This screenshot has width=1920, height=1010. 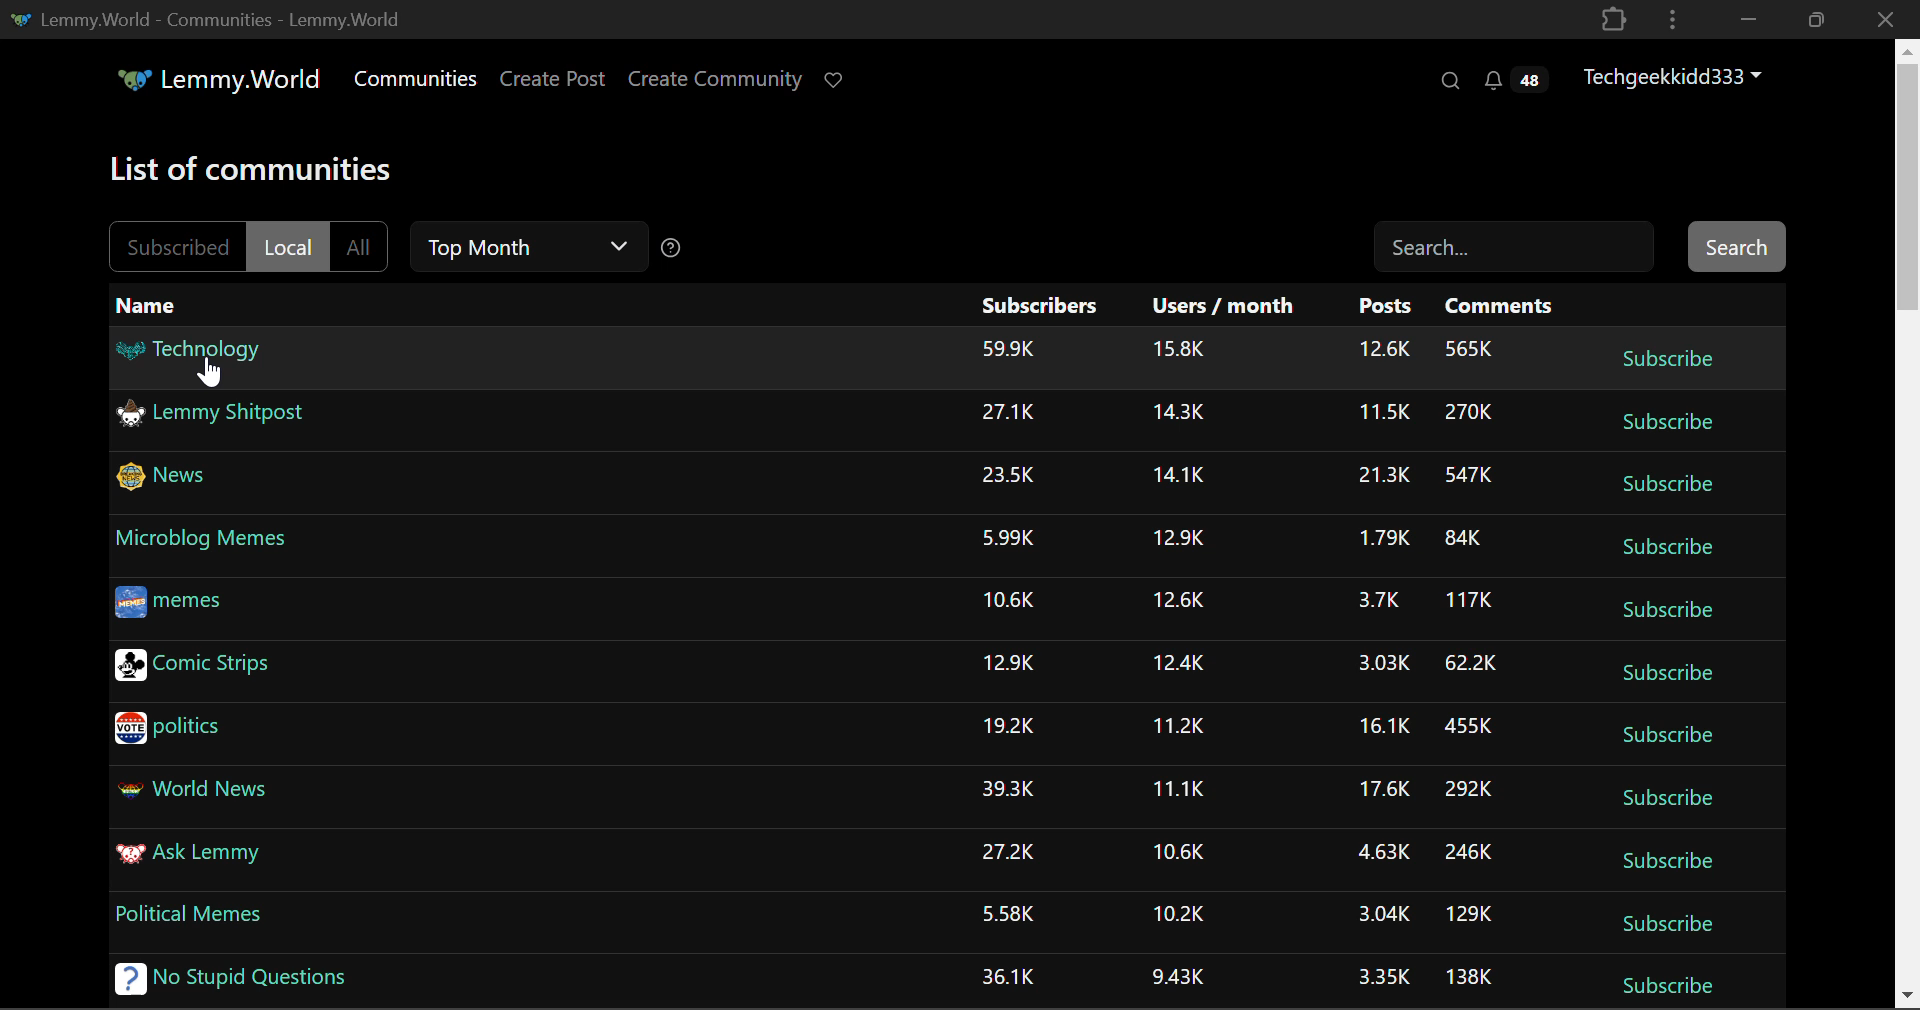 I want to click on Amount , so click(x=1008, y=476).